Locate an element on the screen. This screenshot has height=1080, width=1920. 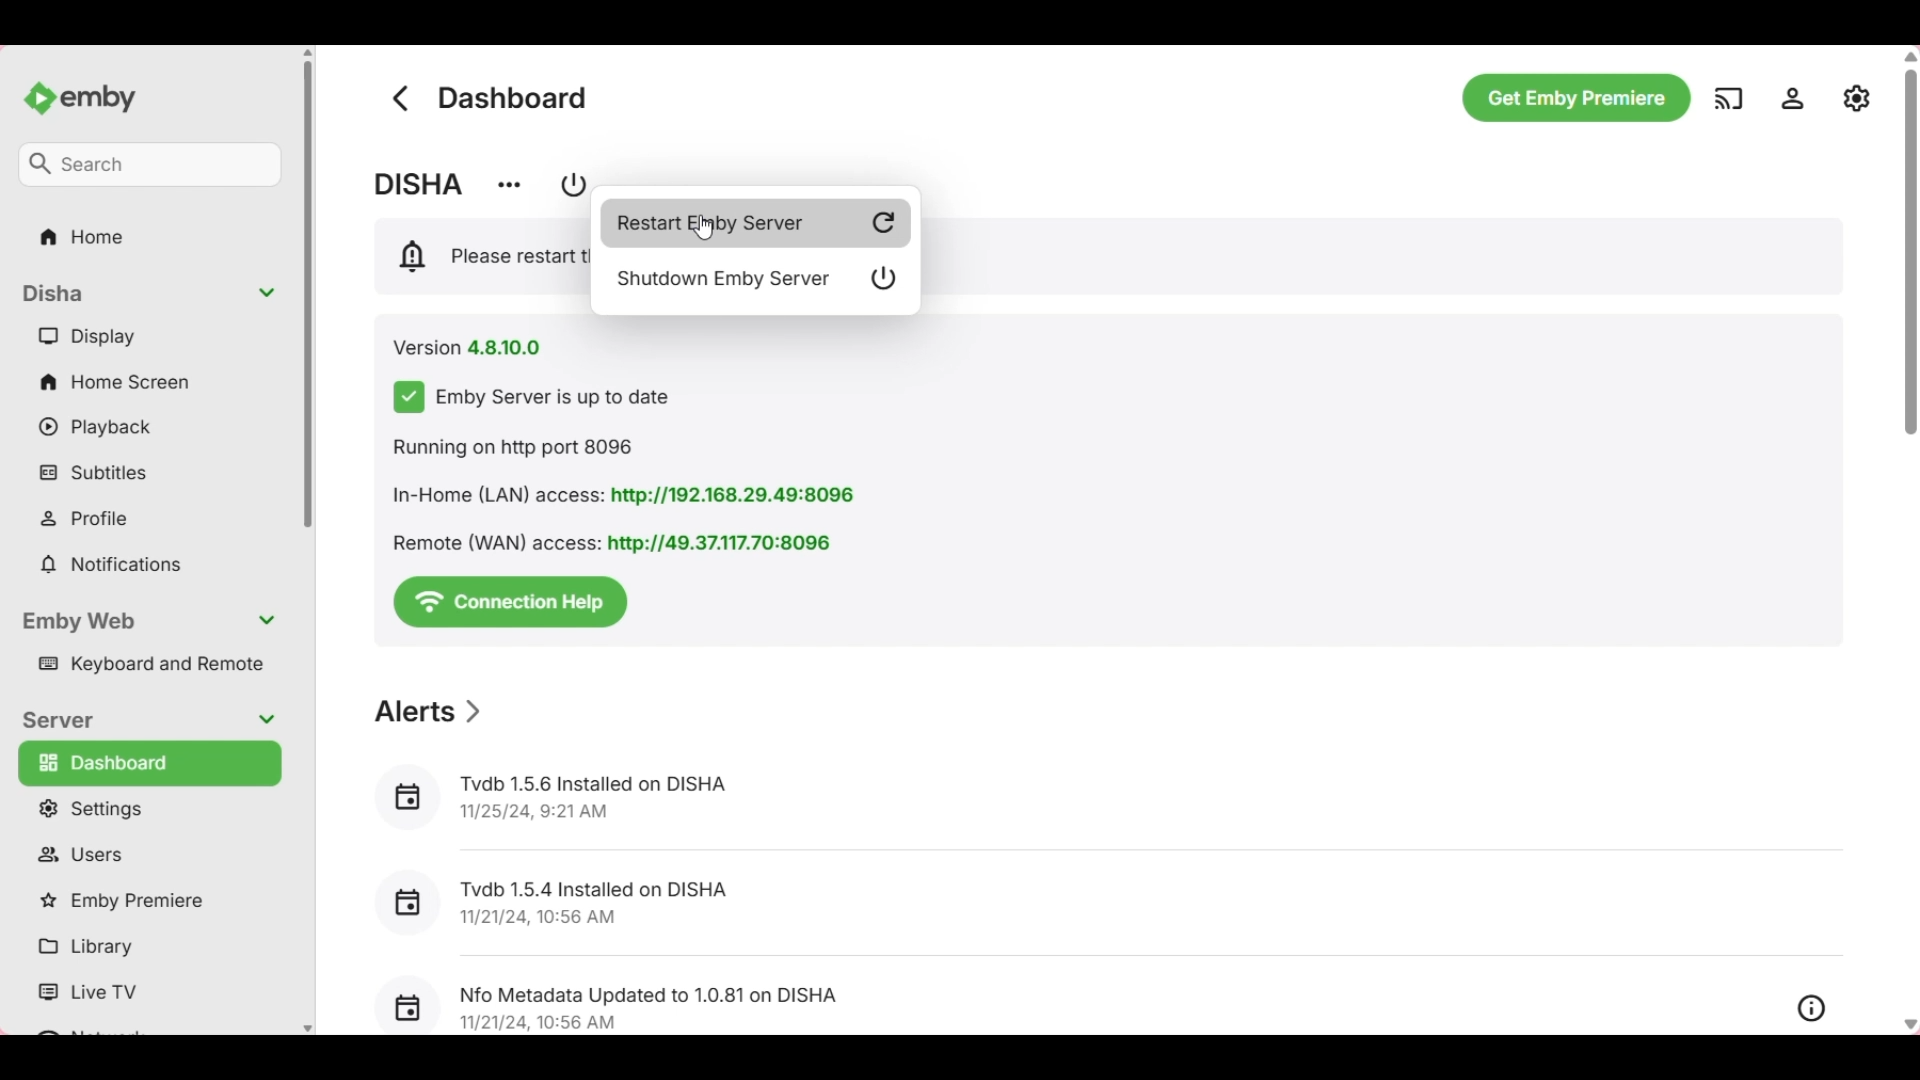
Recent alert is located at coordinates (1107, 902).